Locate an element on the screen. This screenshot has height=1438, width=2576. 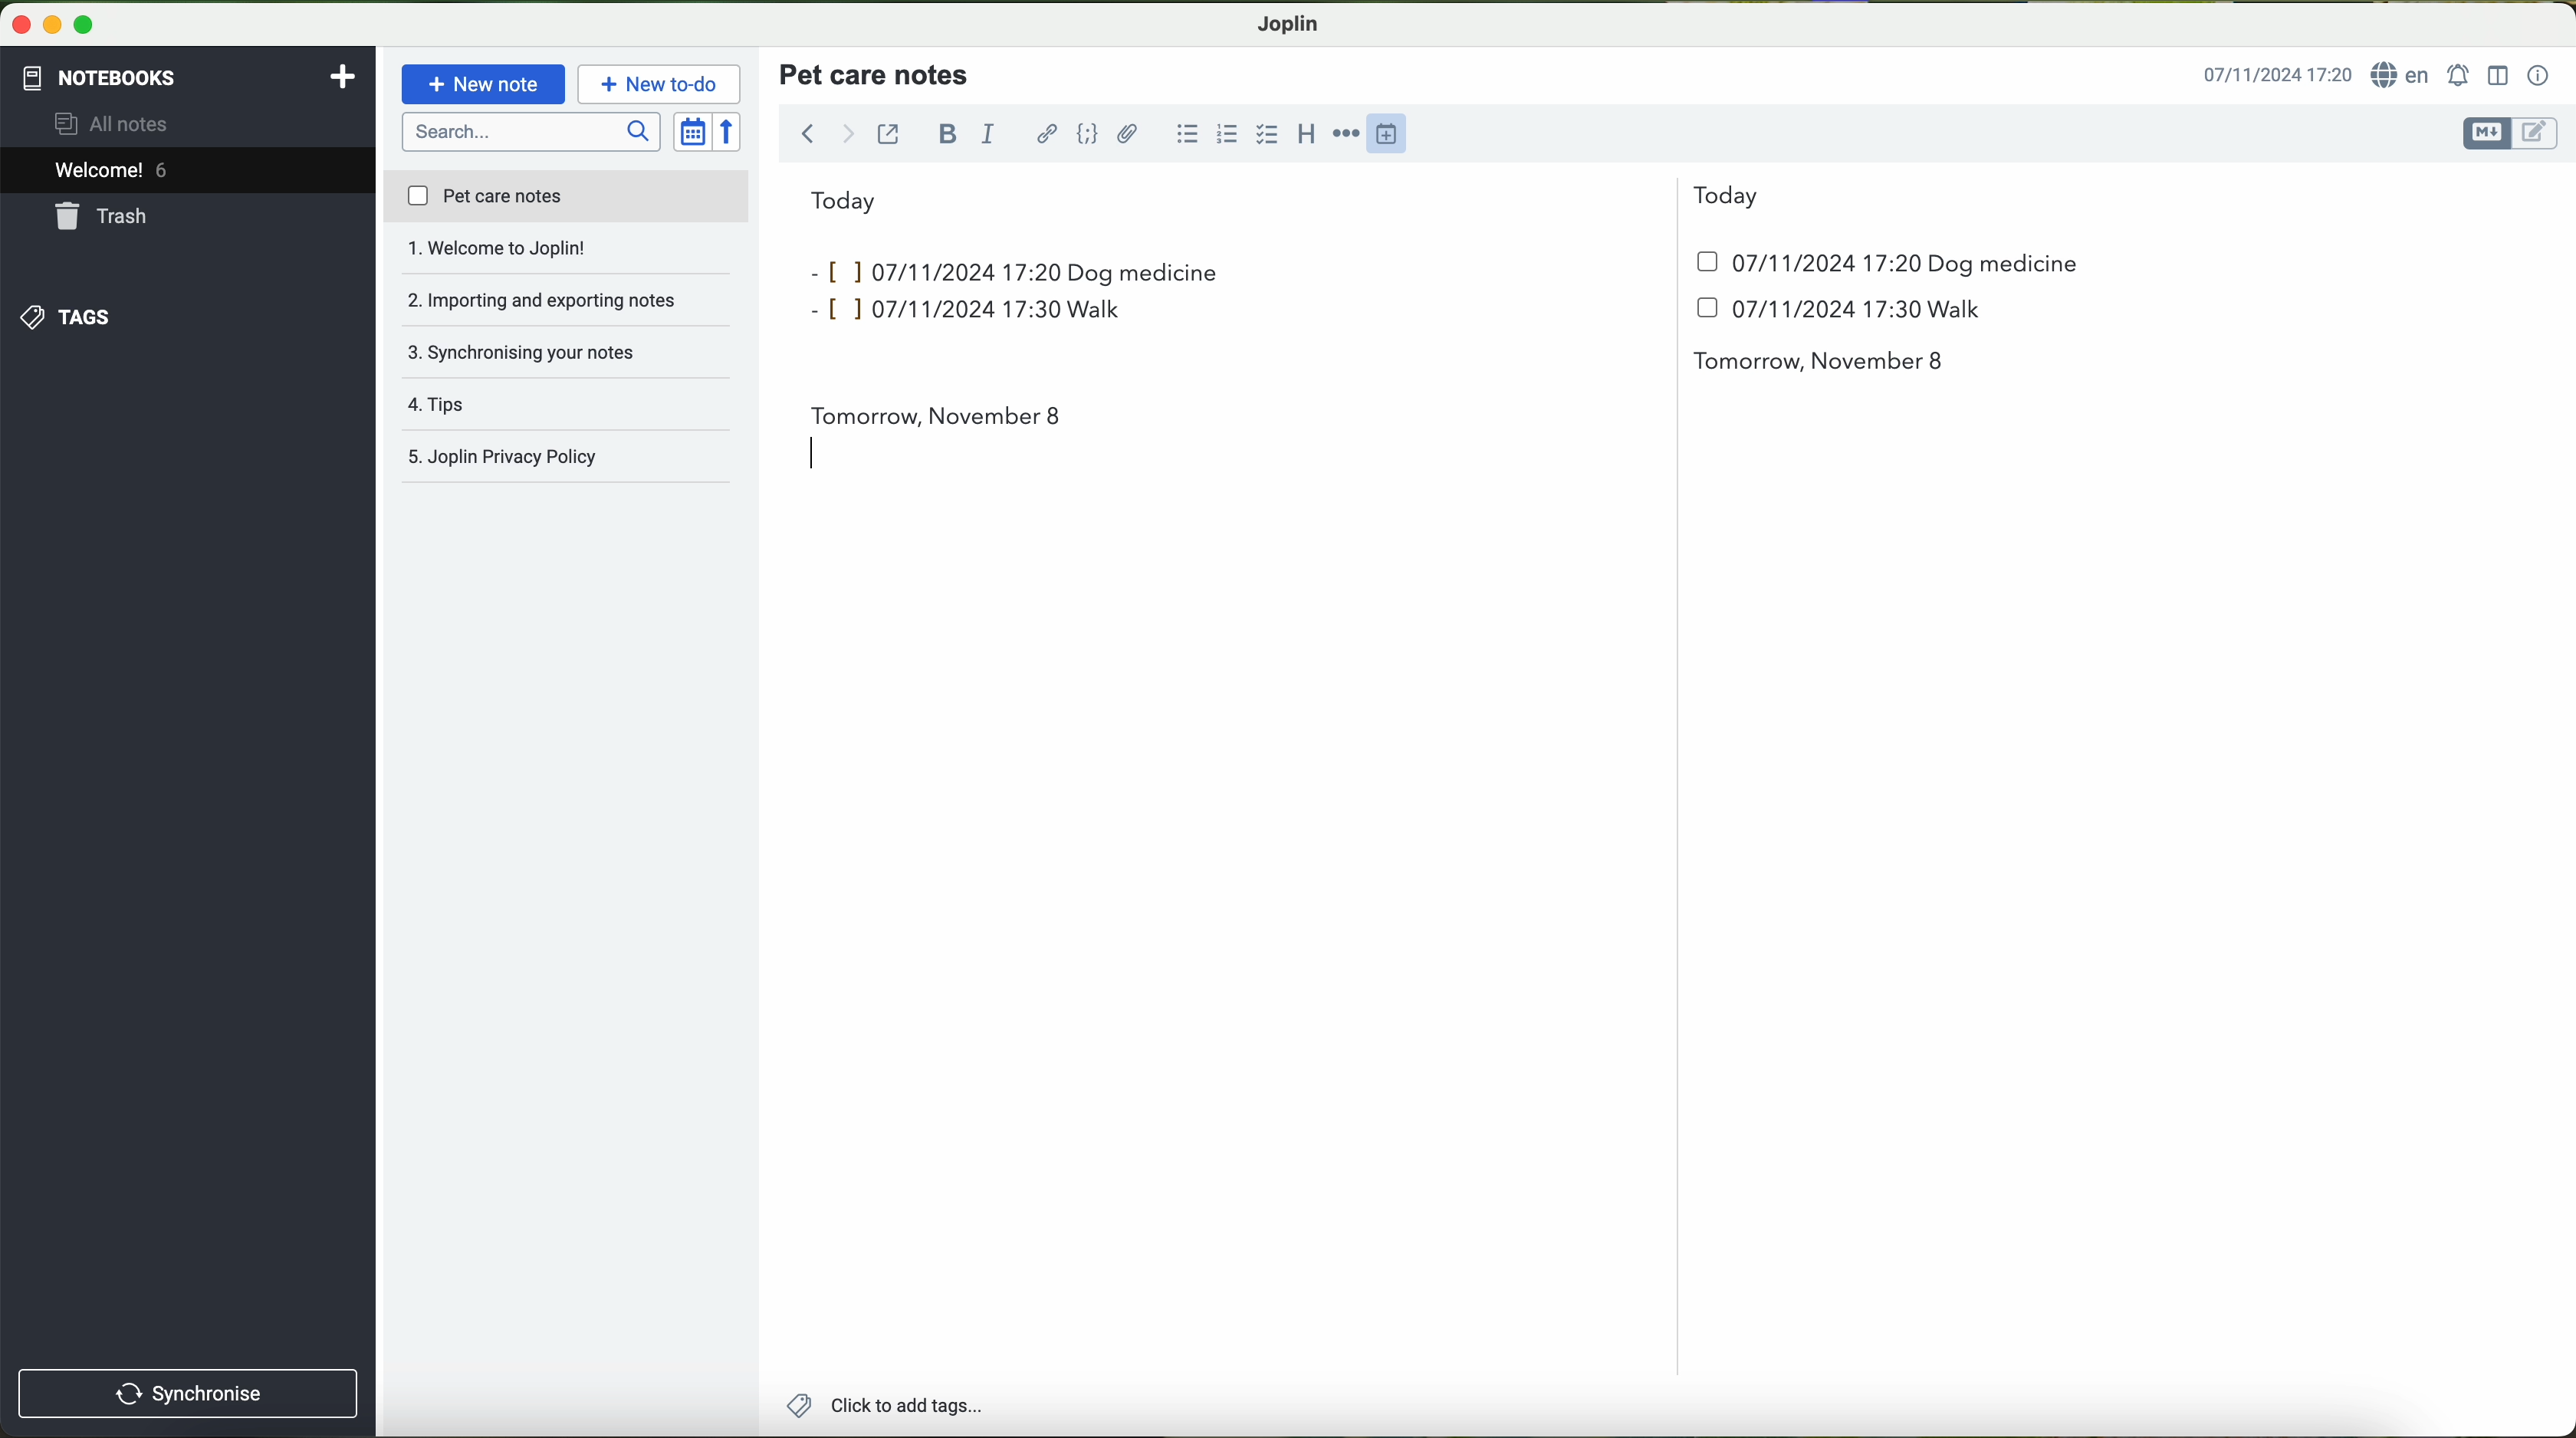
date and hour is located at coordinates (1441, 317).